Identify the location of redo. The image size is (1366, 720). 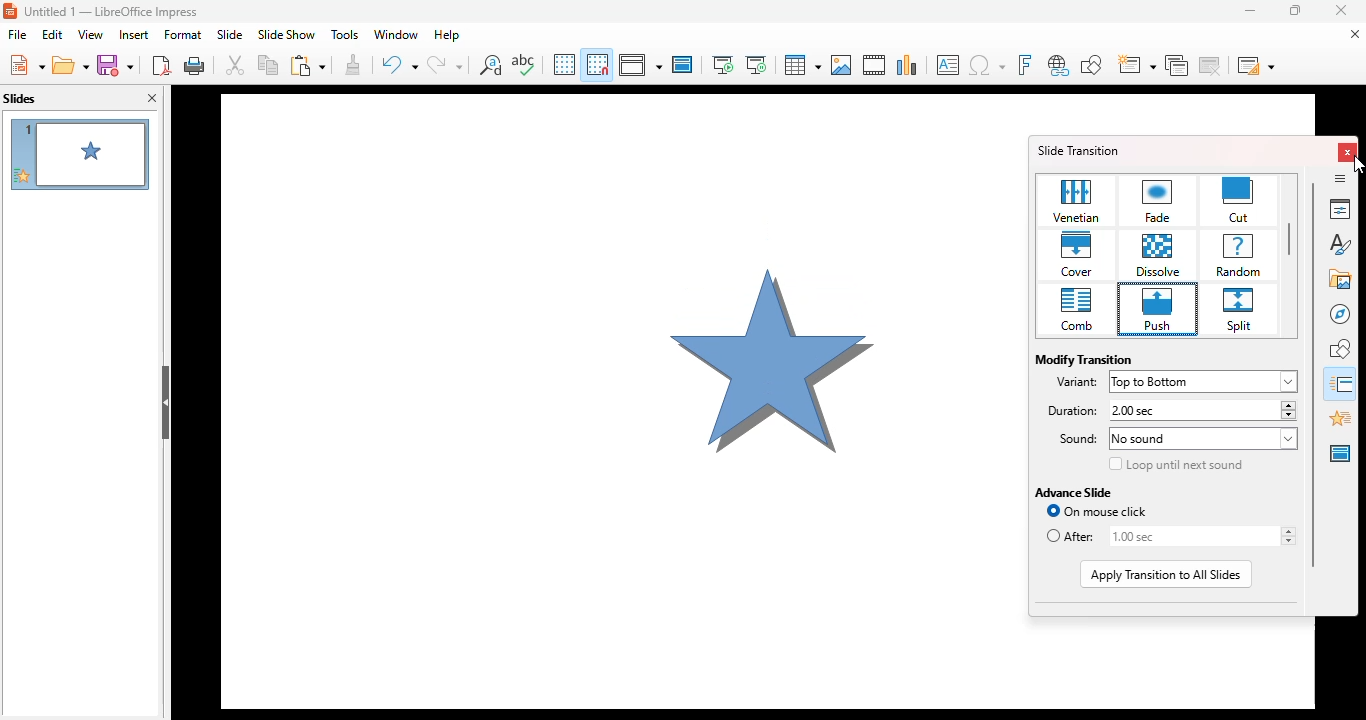
(445, 64).